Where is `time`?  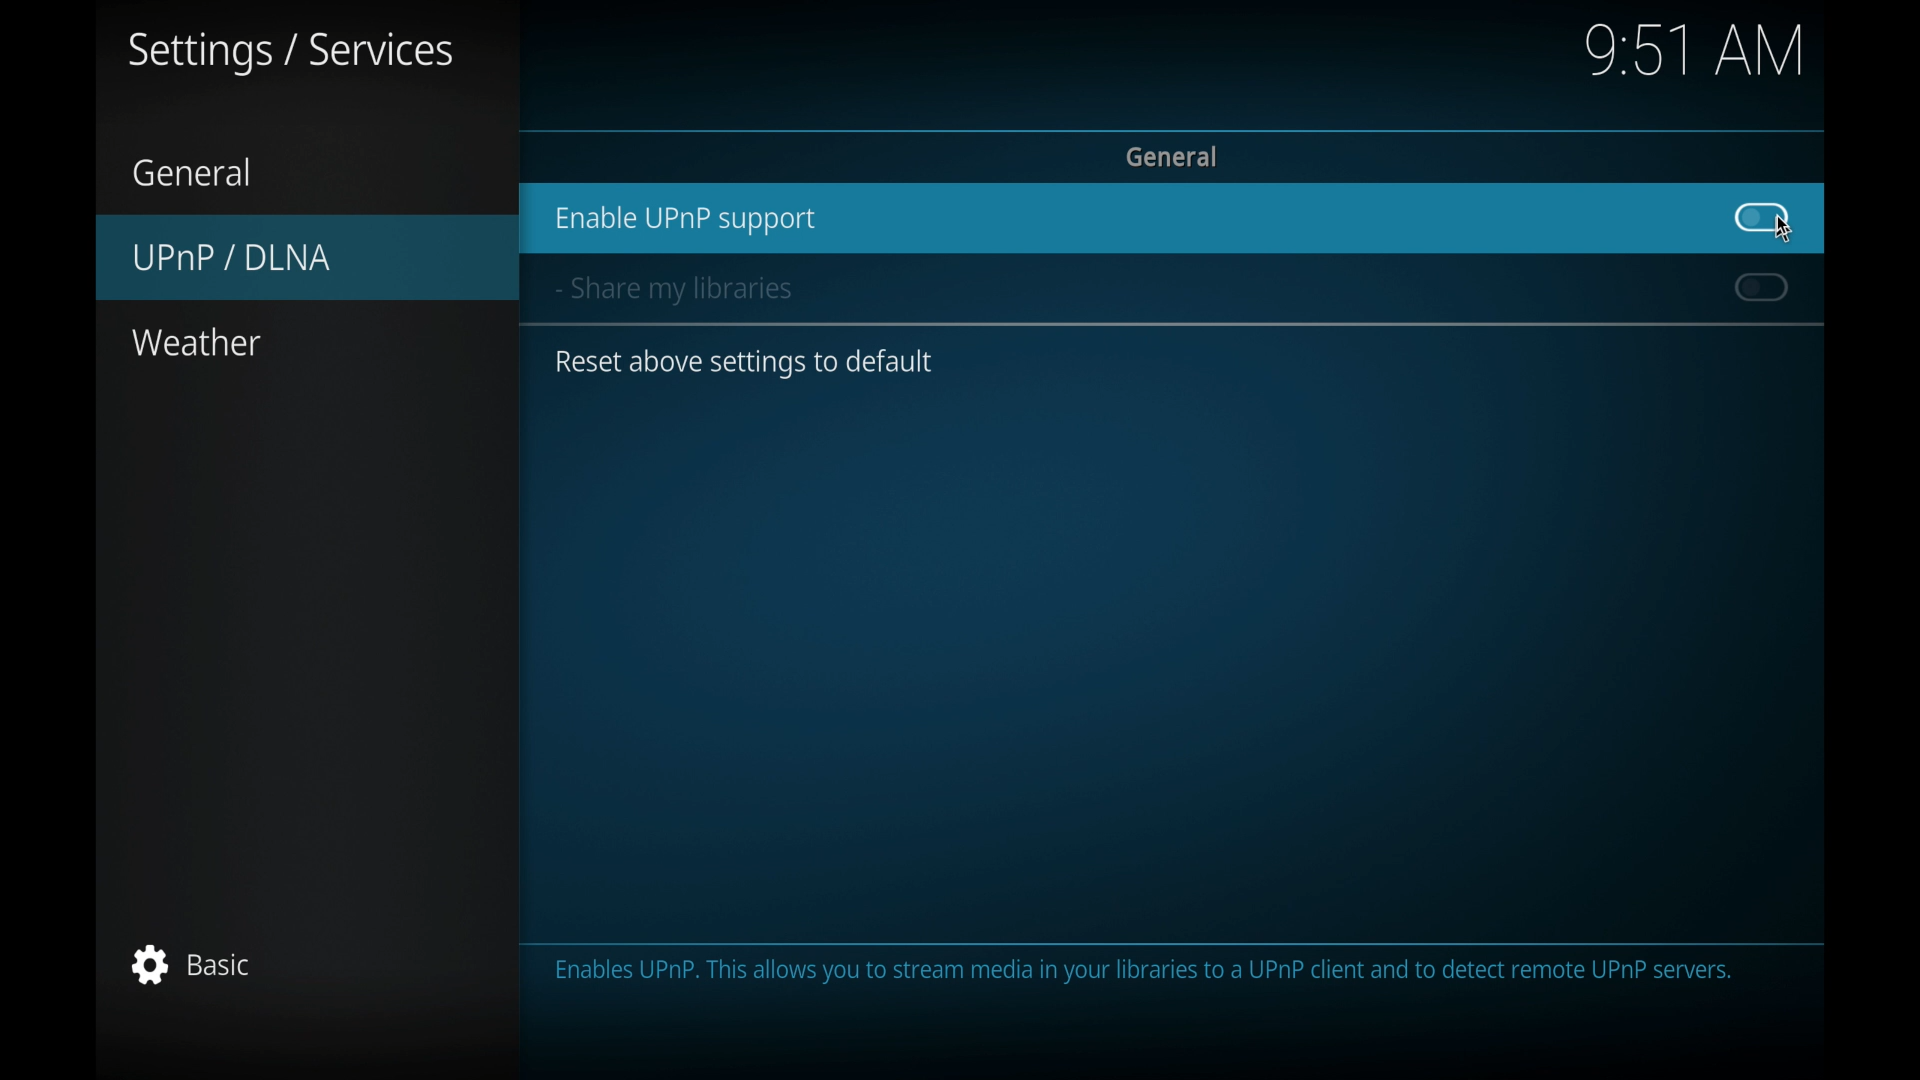 time is located at coordinates (1694, 52).